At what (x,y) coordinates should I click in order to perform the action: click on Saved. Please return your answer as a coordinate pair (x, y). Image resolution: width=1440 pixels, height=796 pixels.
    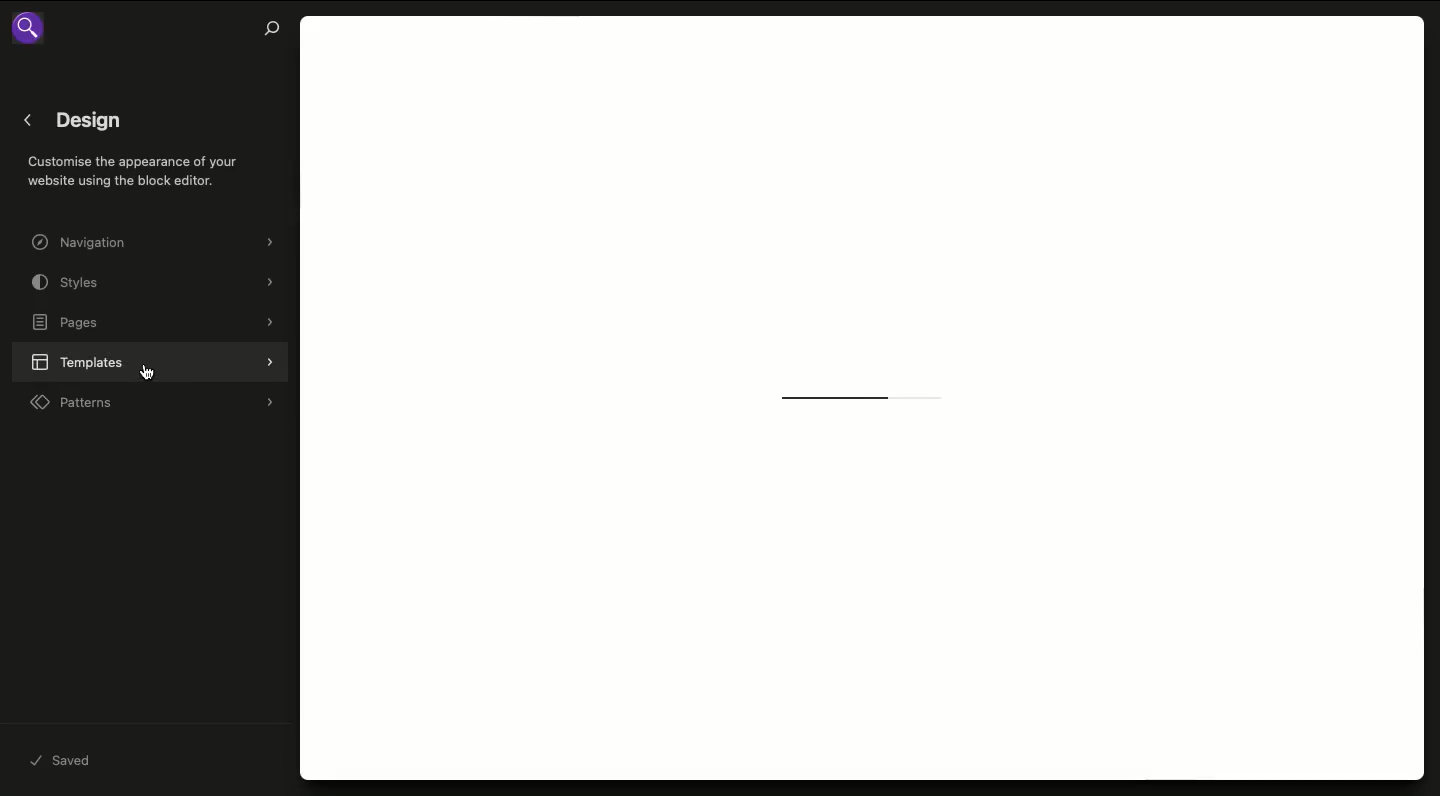
    Looking at the image, I should click on (75, 761).